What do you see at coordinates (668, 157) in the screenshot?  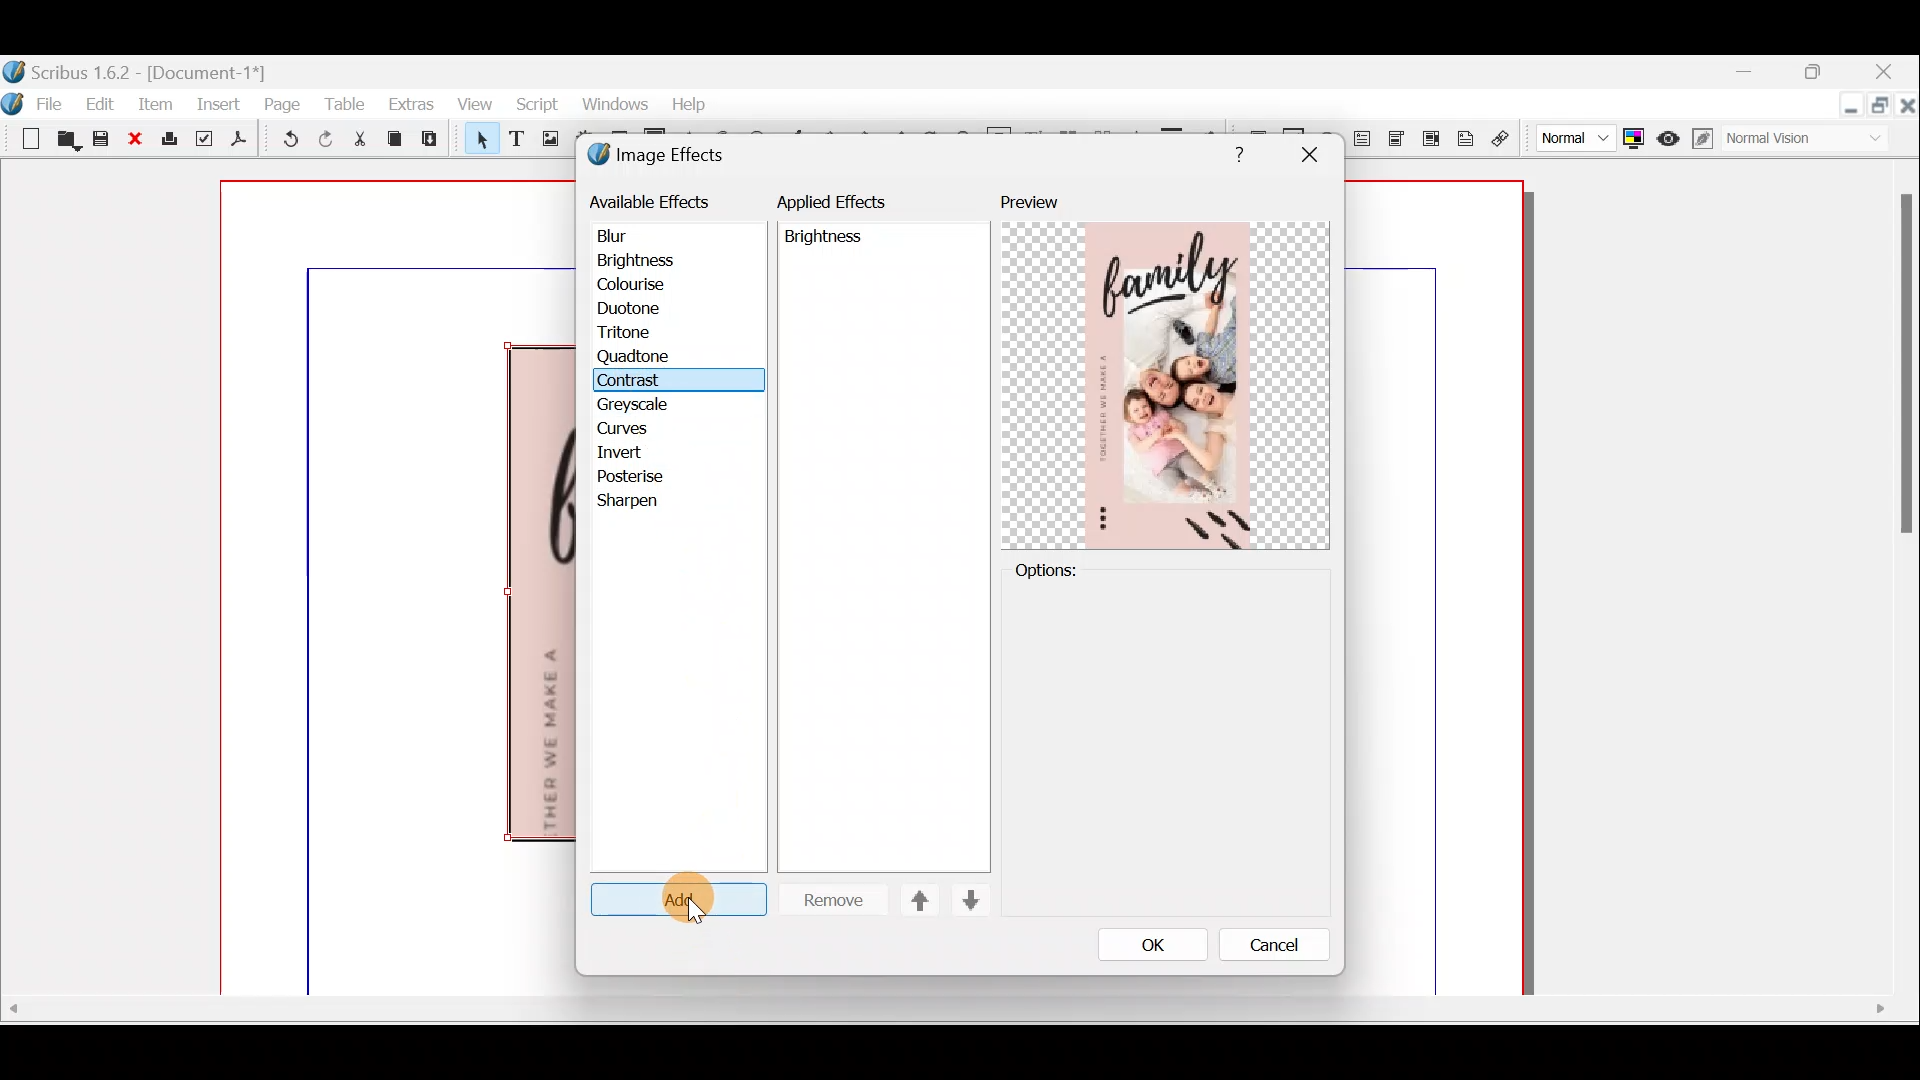 I see `Image effects` at bounding box center [668, 157].